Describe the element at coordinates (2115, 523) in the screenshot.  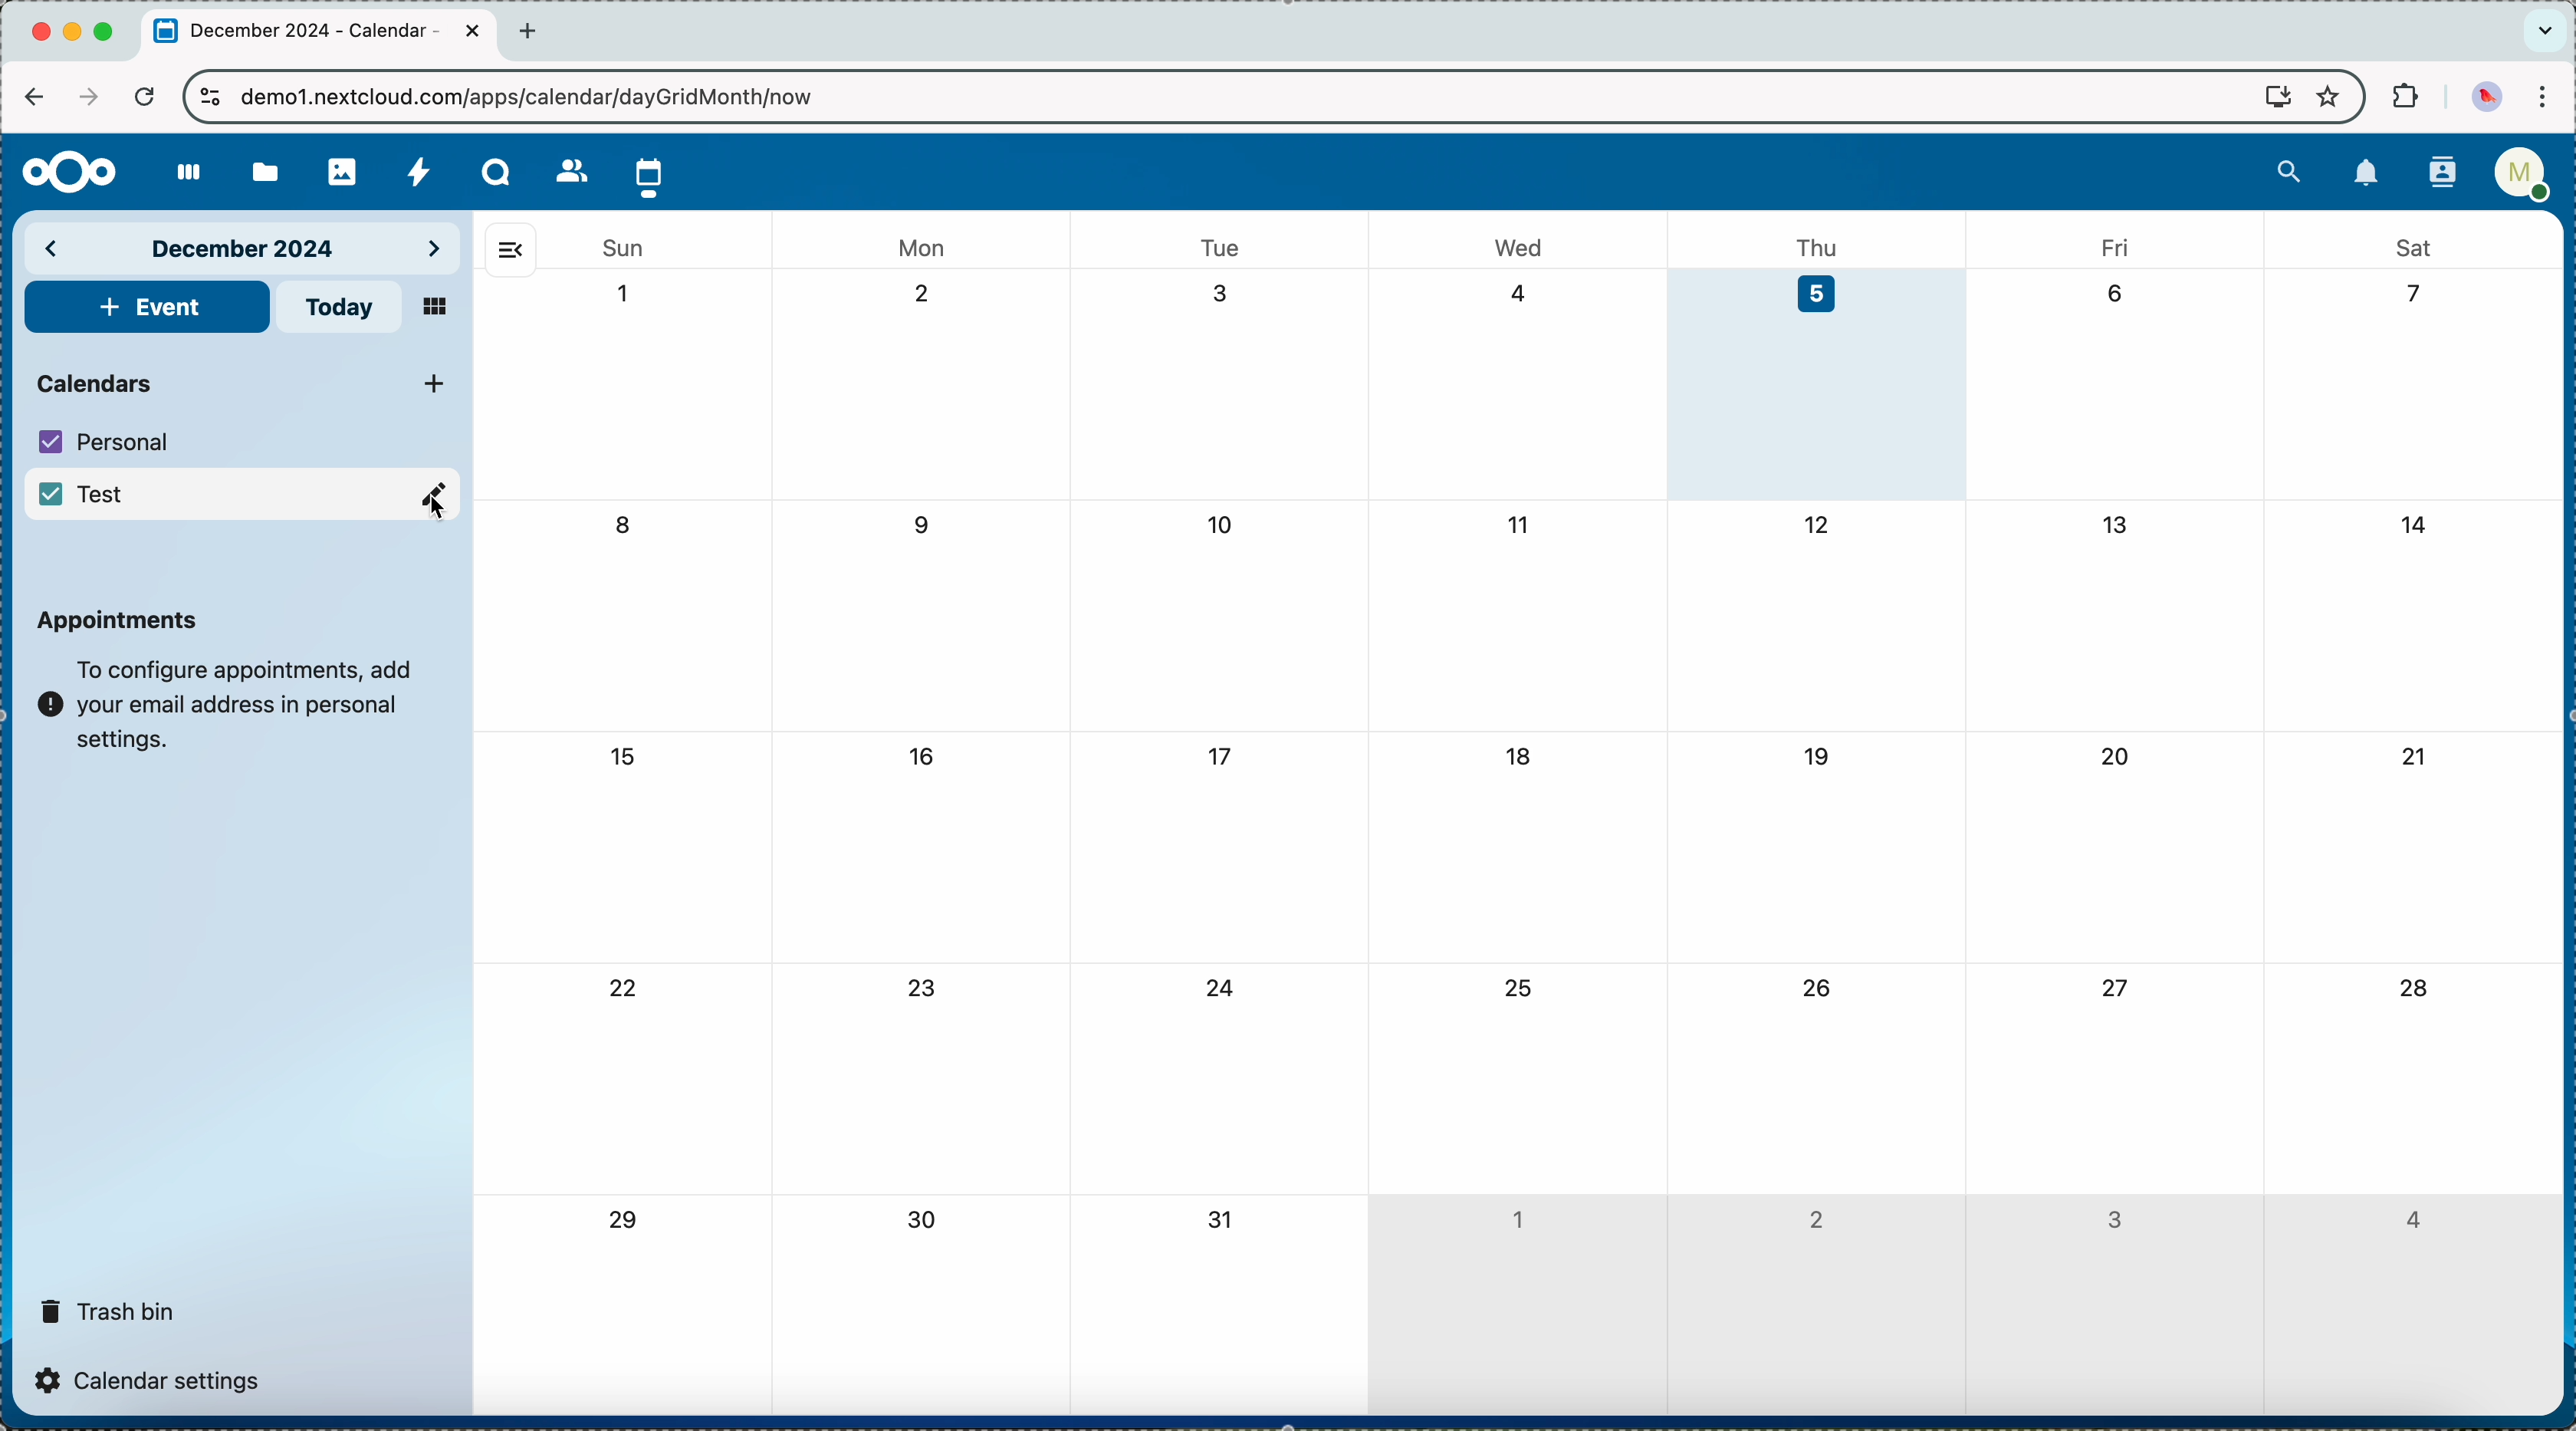
I see `13` at that location.